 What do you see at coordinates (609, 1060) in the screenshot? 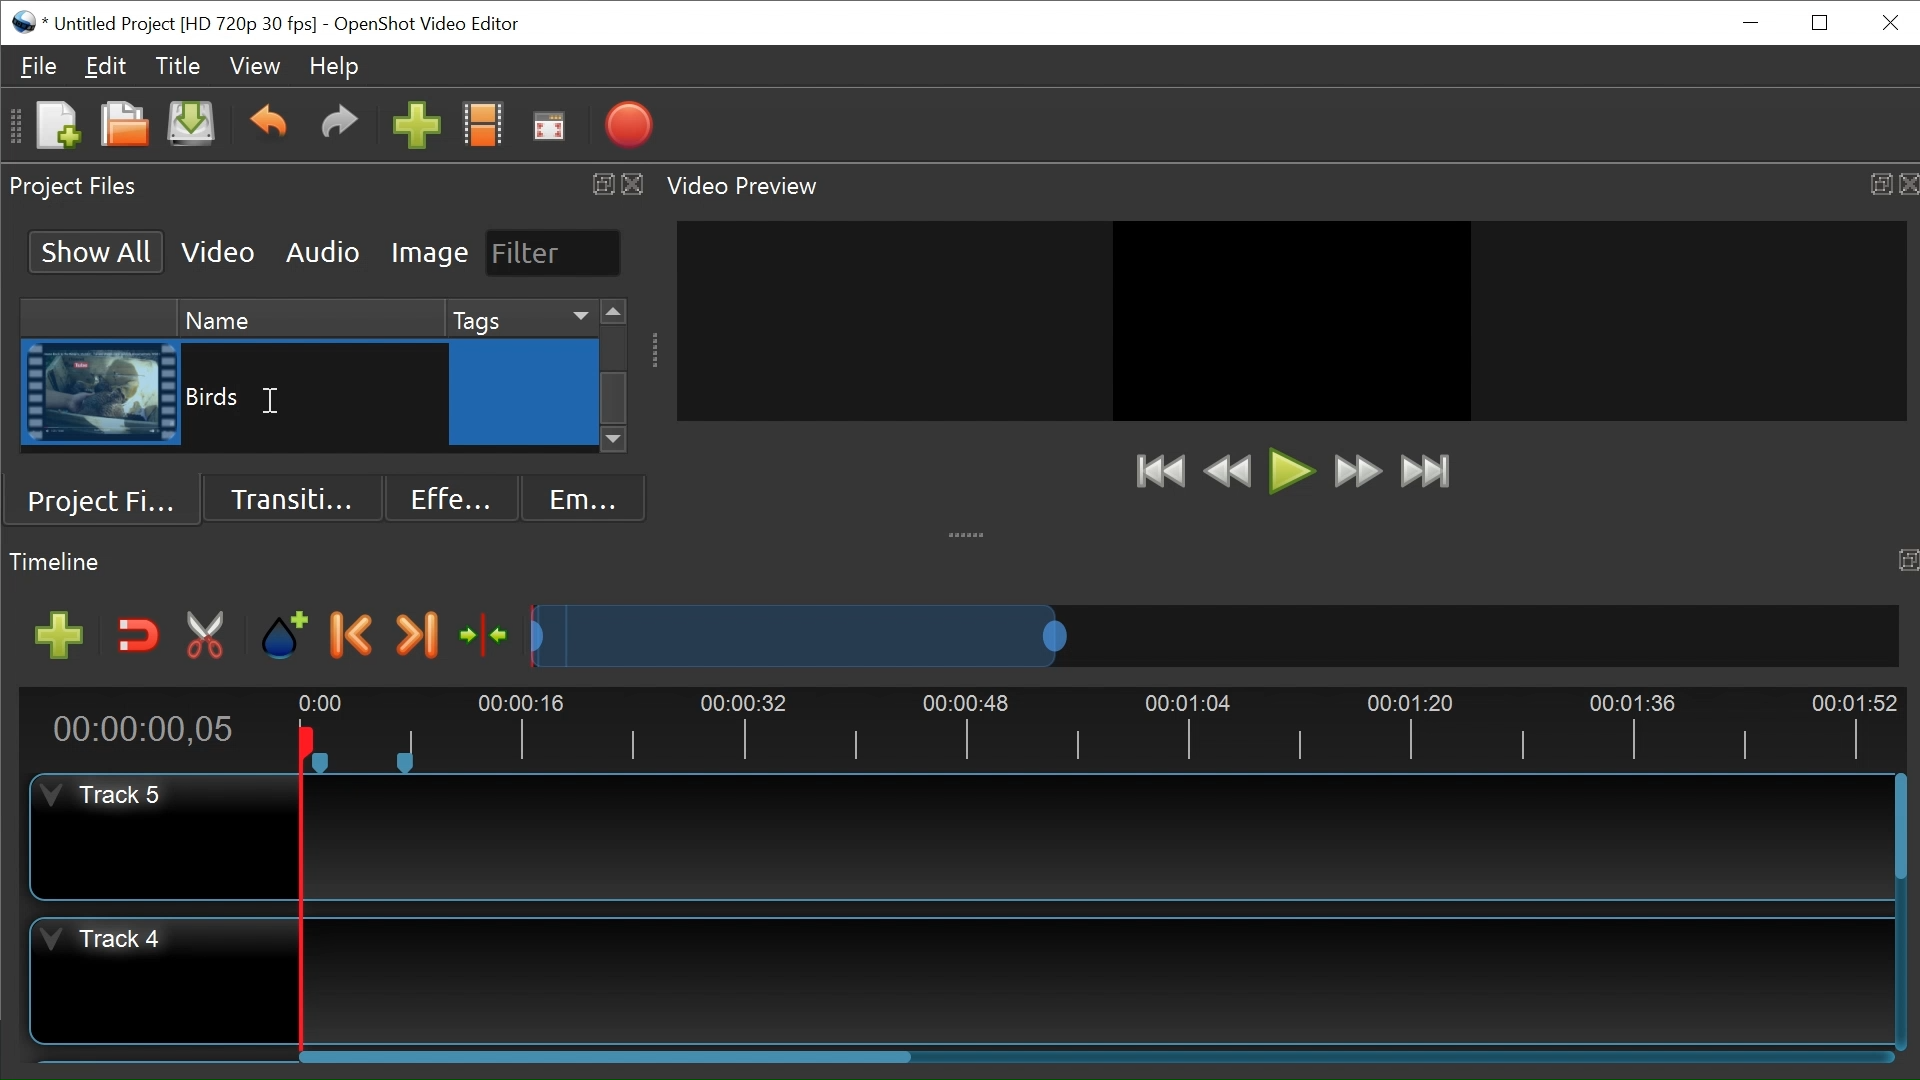
I see `Horizontal Scroll bar` at bounding box center [609, 1060].